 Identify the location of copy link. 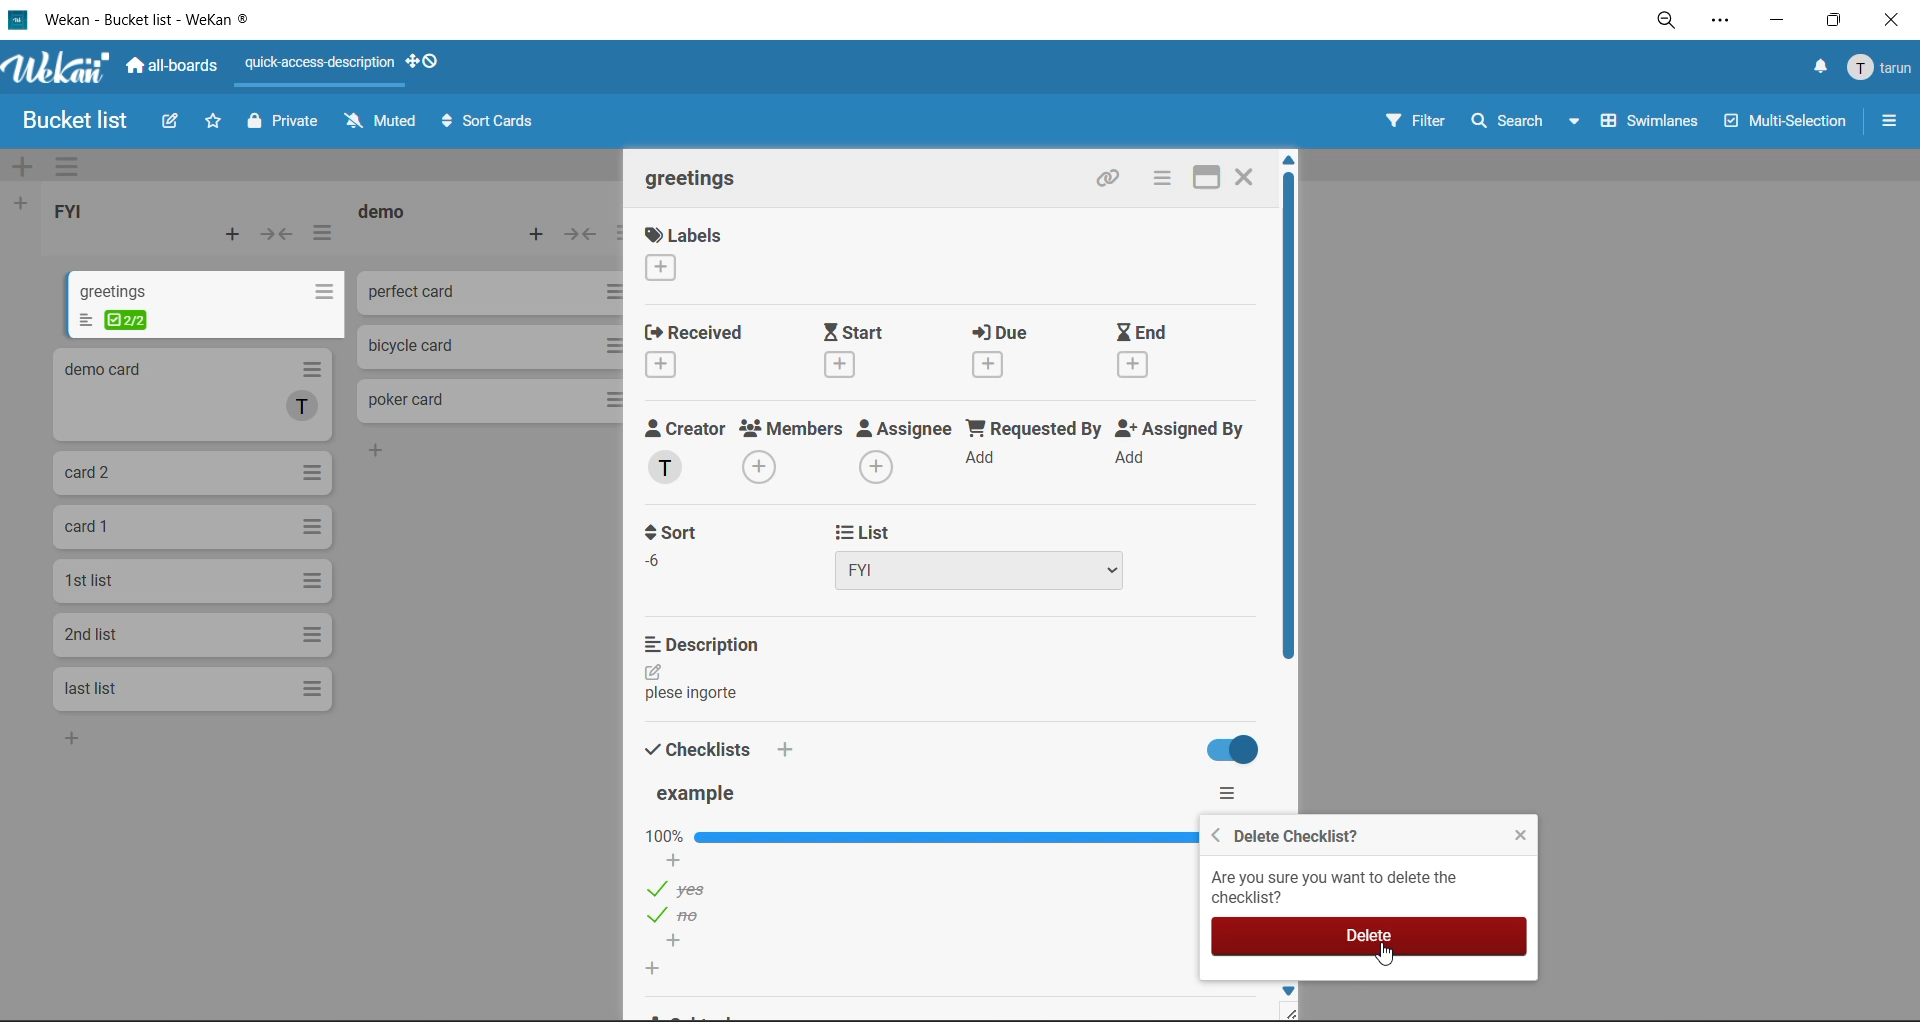
(1114, 180).